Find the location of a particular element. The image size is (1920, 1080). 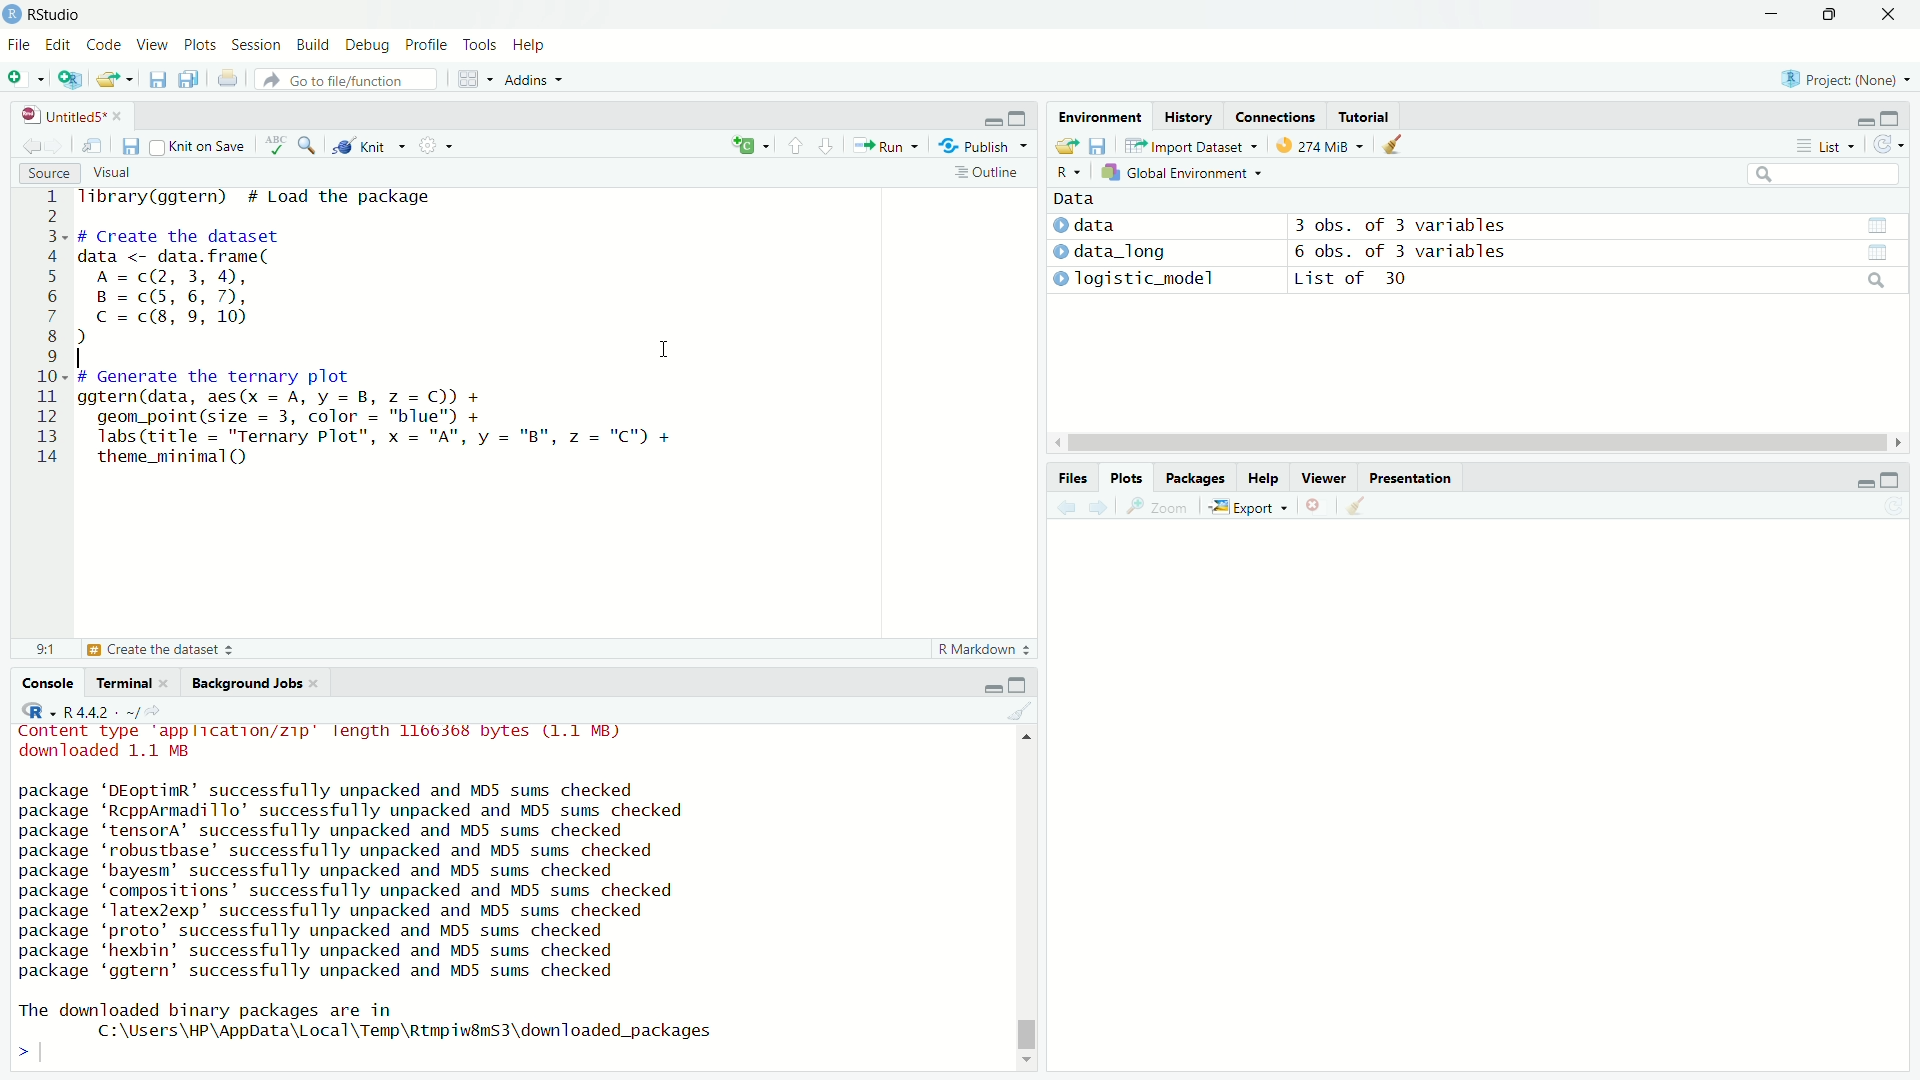

View is located at coordinates (147, 46).